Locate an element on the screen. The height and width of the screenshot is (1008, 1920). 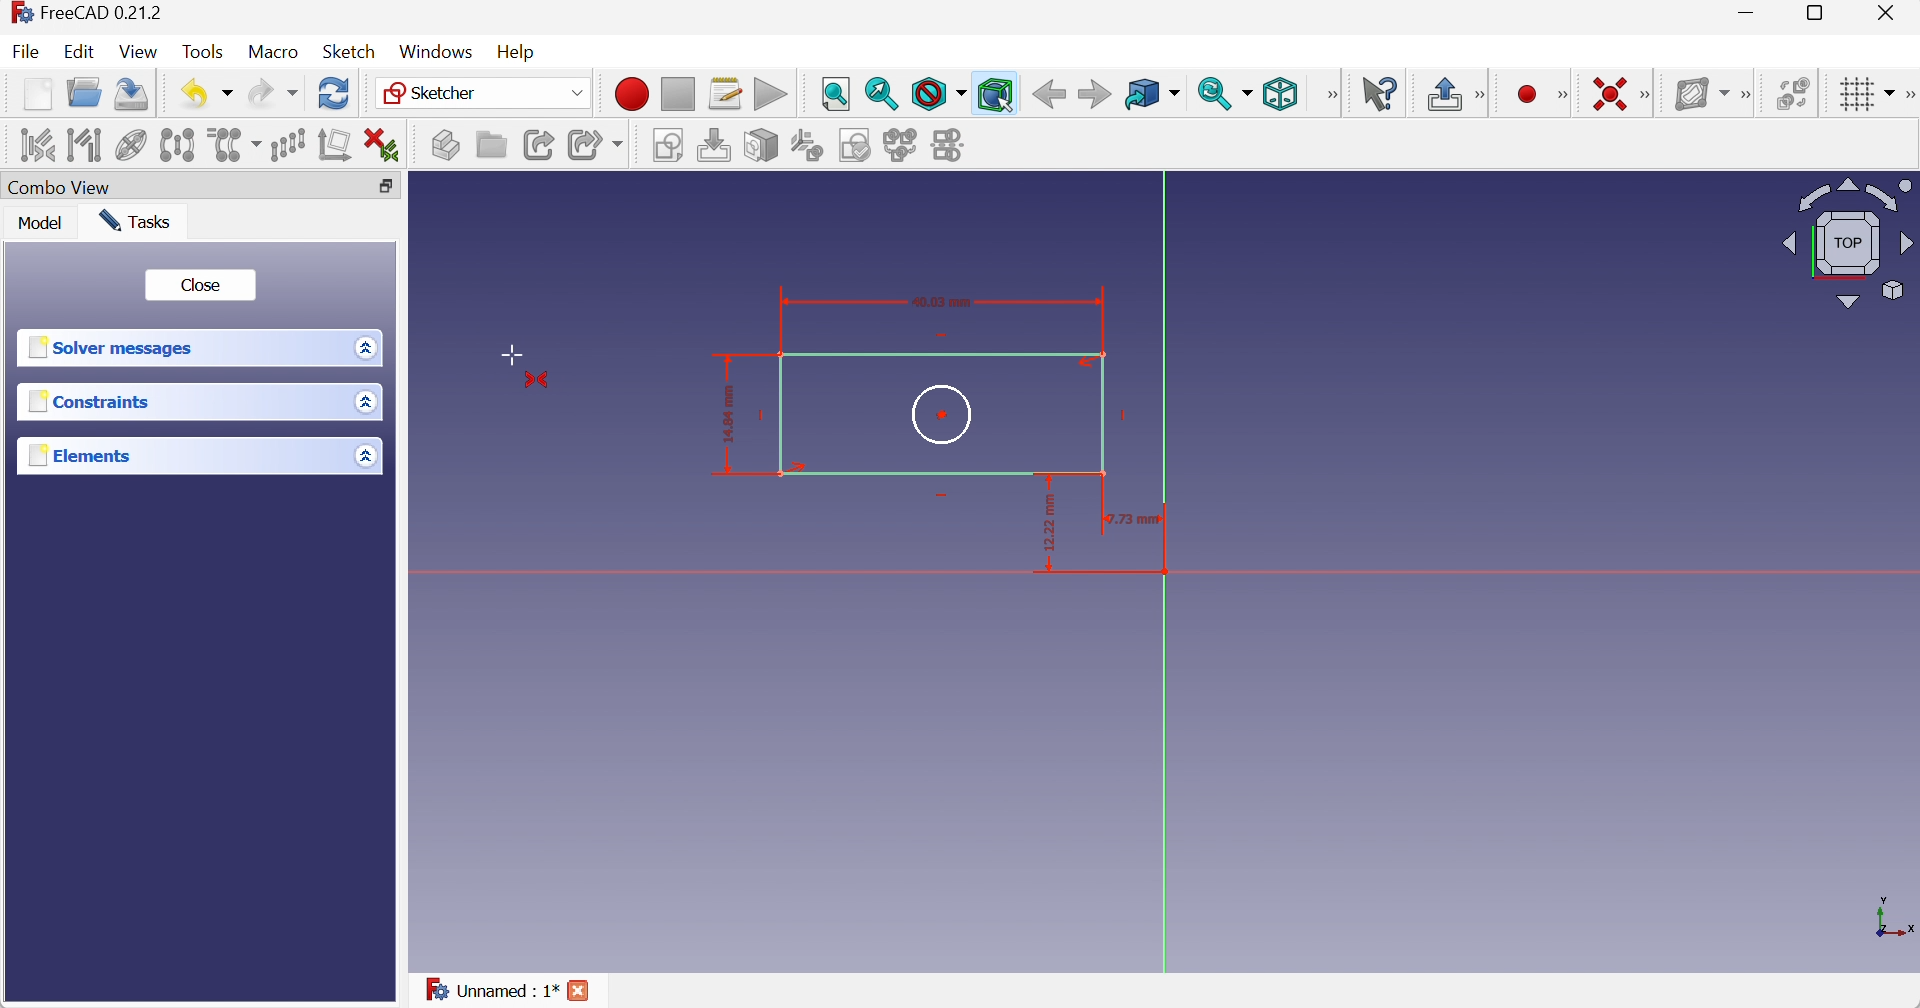
Circle is located at coordinates (943, 415).